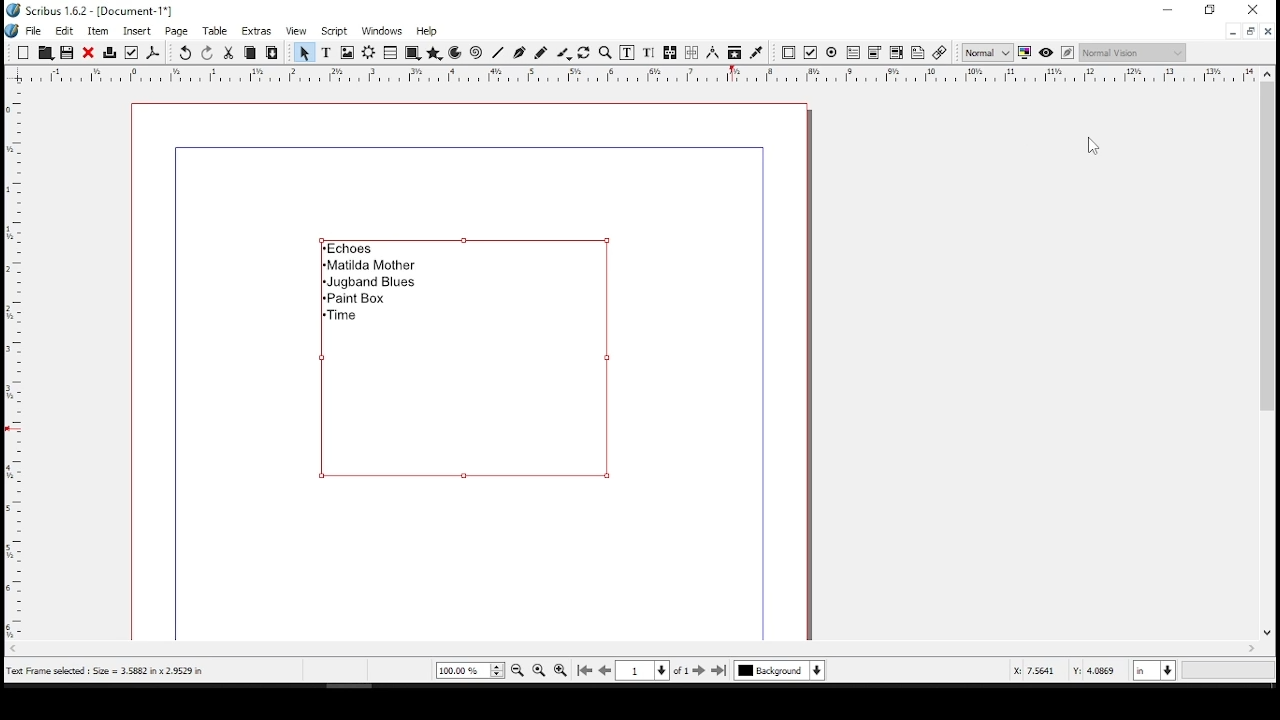 Image resolution: width=1280 pixels, height=720 pixels. Describe the element at coordinates (304, 52) in the screenshot. I see `select item` at that location.